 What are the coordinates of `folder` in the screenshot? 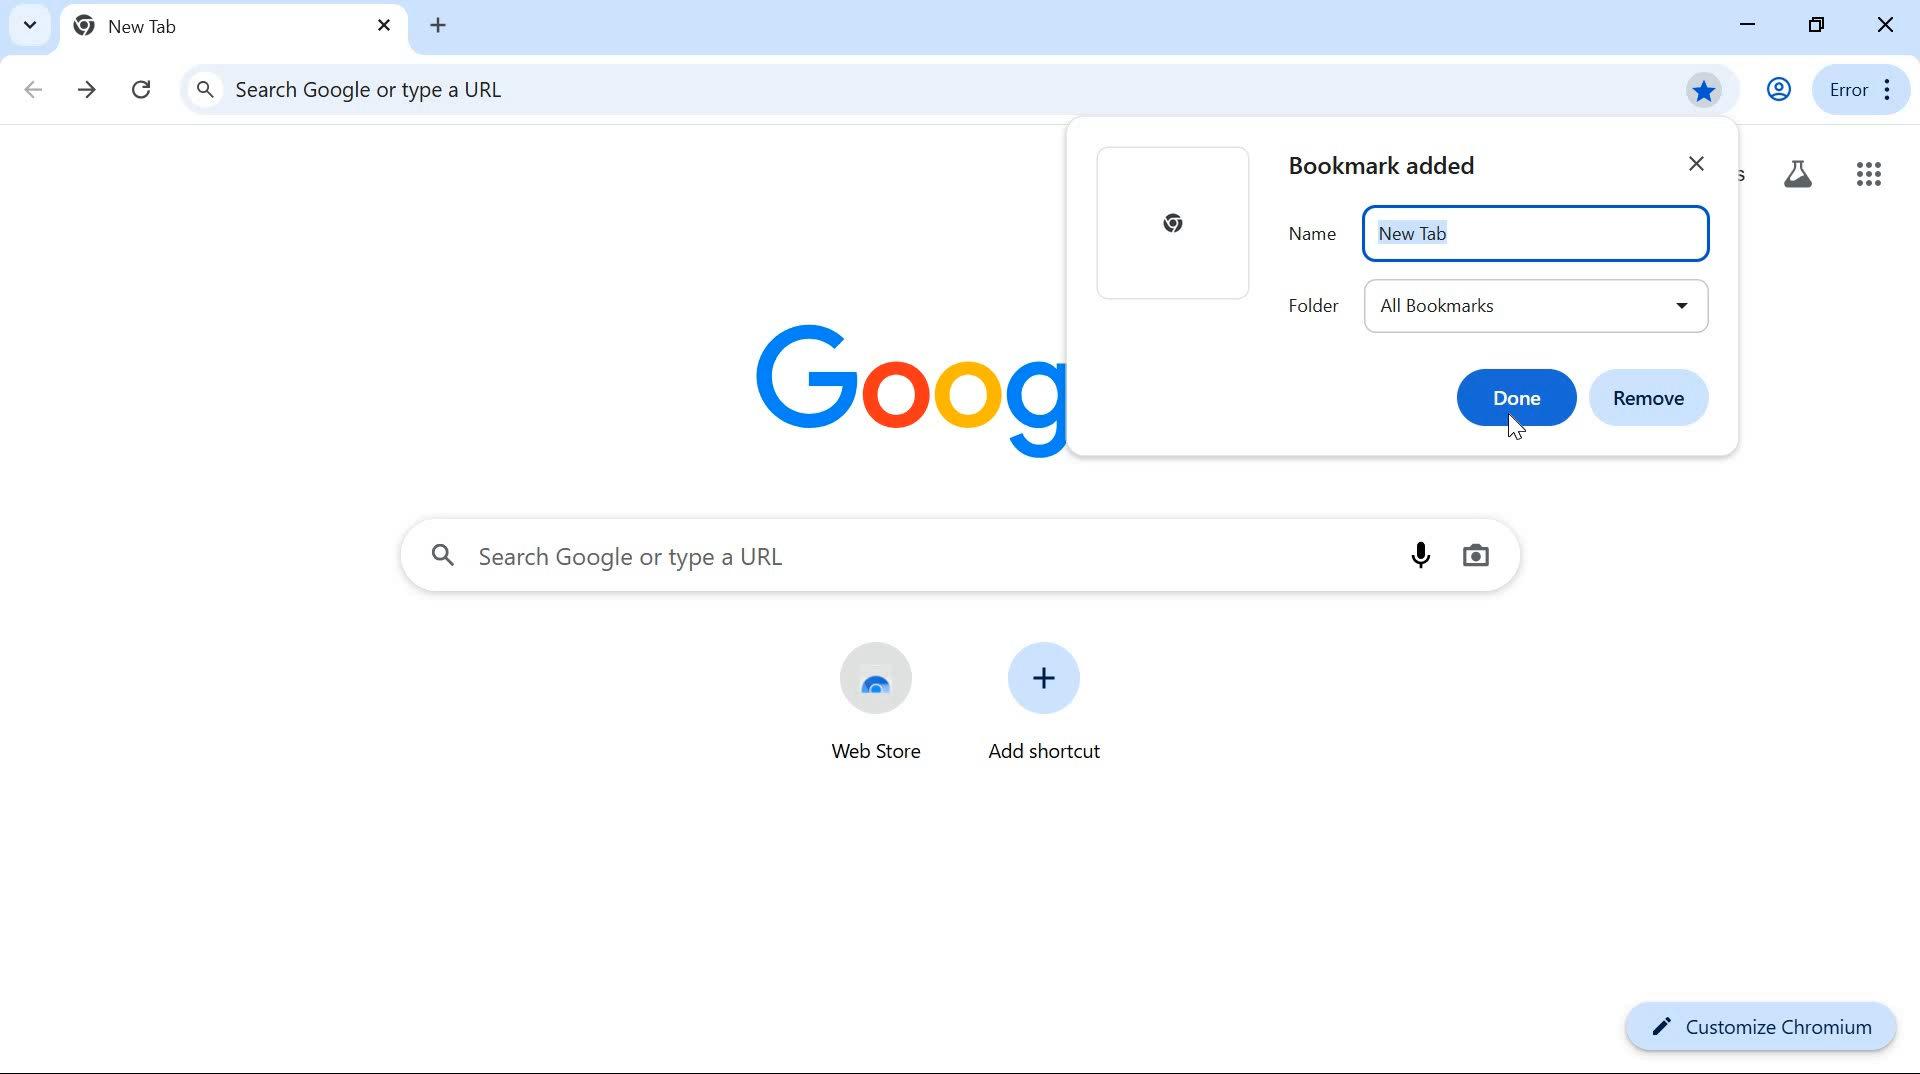 It's located at (1306, 303).